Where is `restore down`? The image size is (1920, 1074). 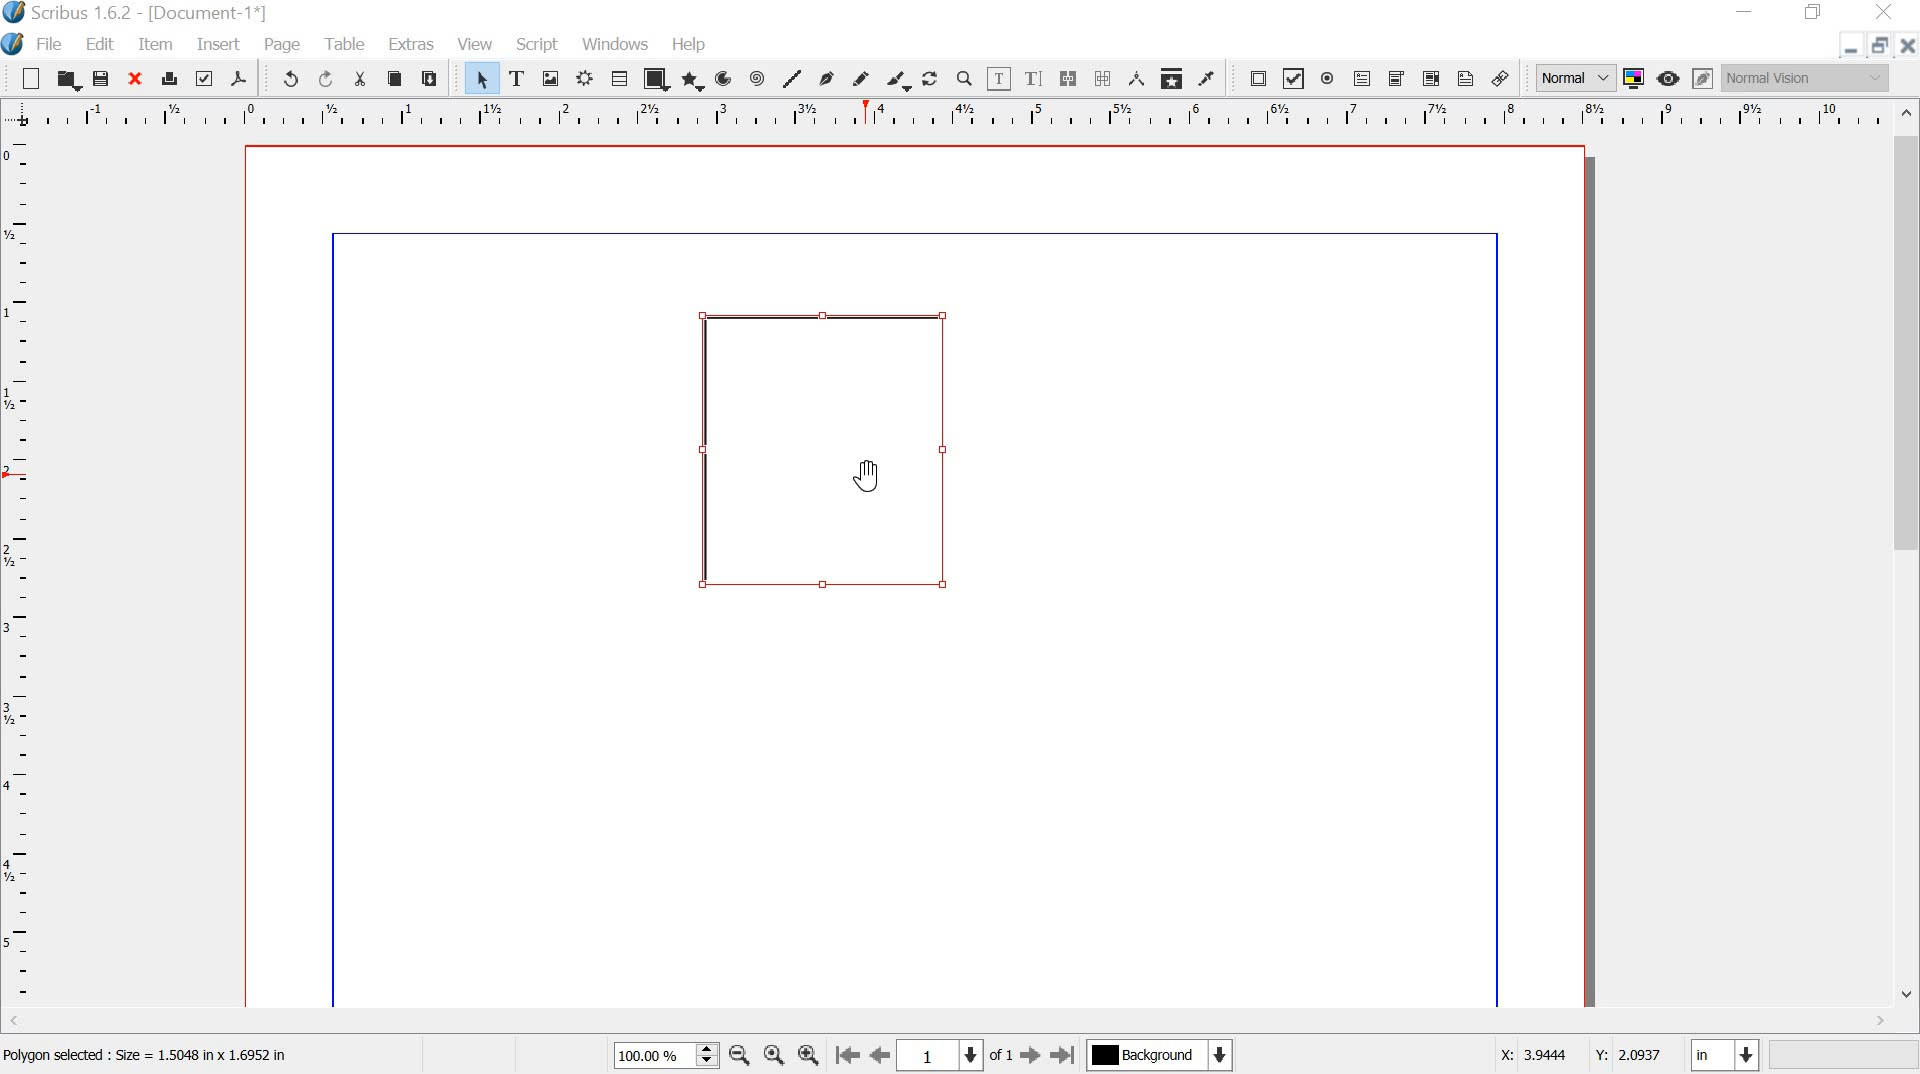
restore down is located at coordinates (1879, 45).